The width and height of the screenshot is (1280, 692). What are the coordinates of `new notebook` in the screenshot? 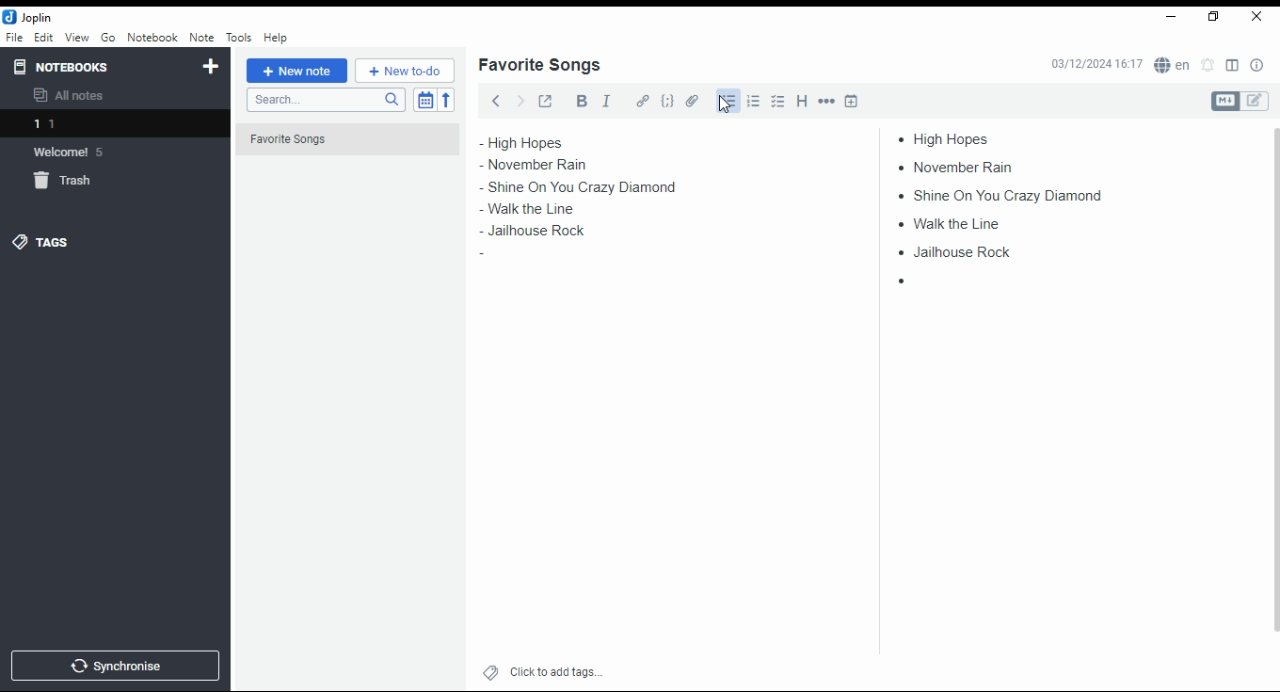 It's located at (211, 67).